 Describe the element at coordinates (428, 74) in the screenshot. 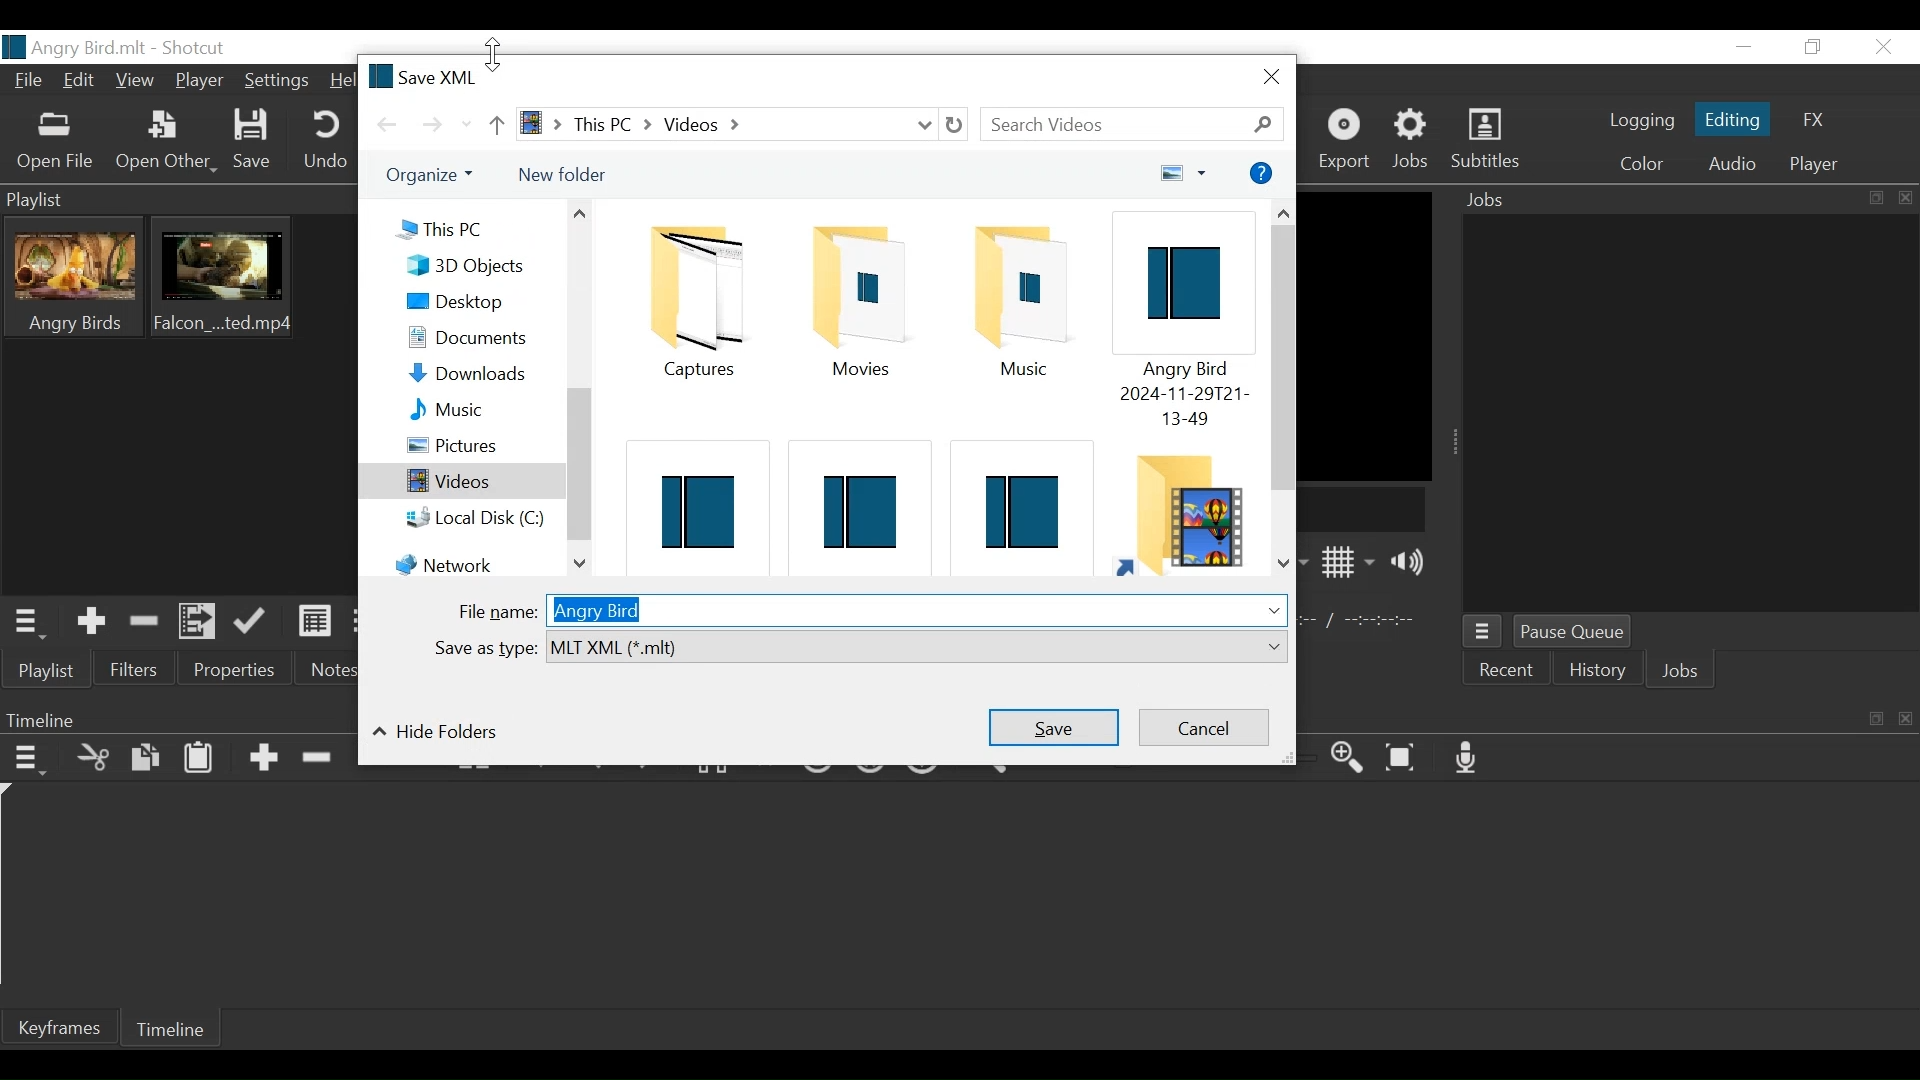

I see `Save XML` at that location.